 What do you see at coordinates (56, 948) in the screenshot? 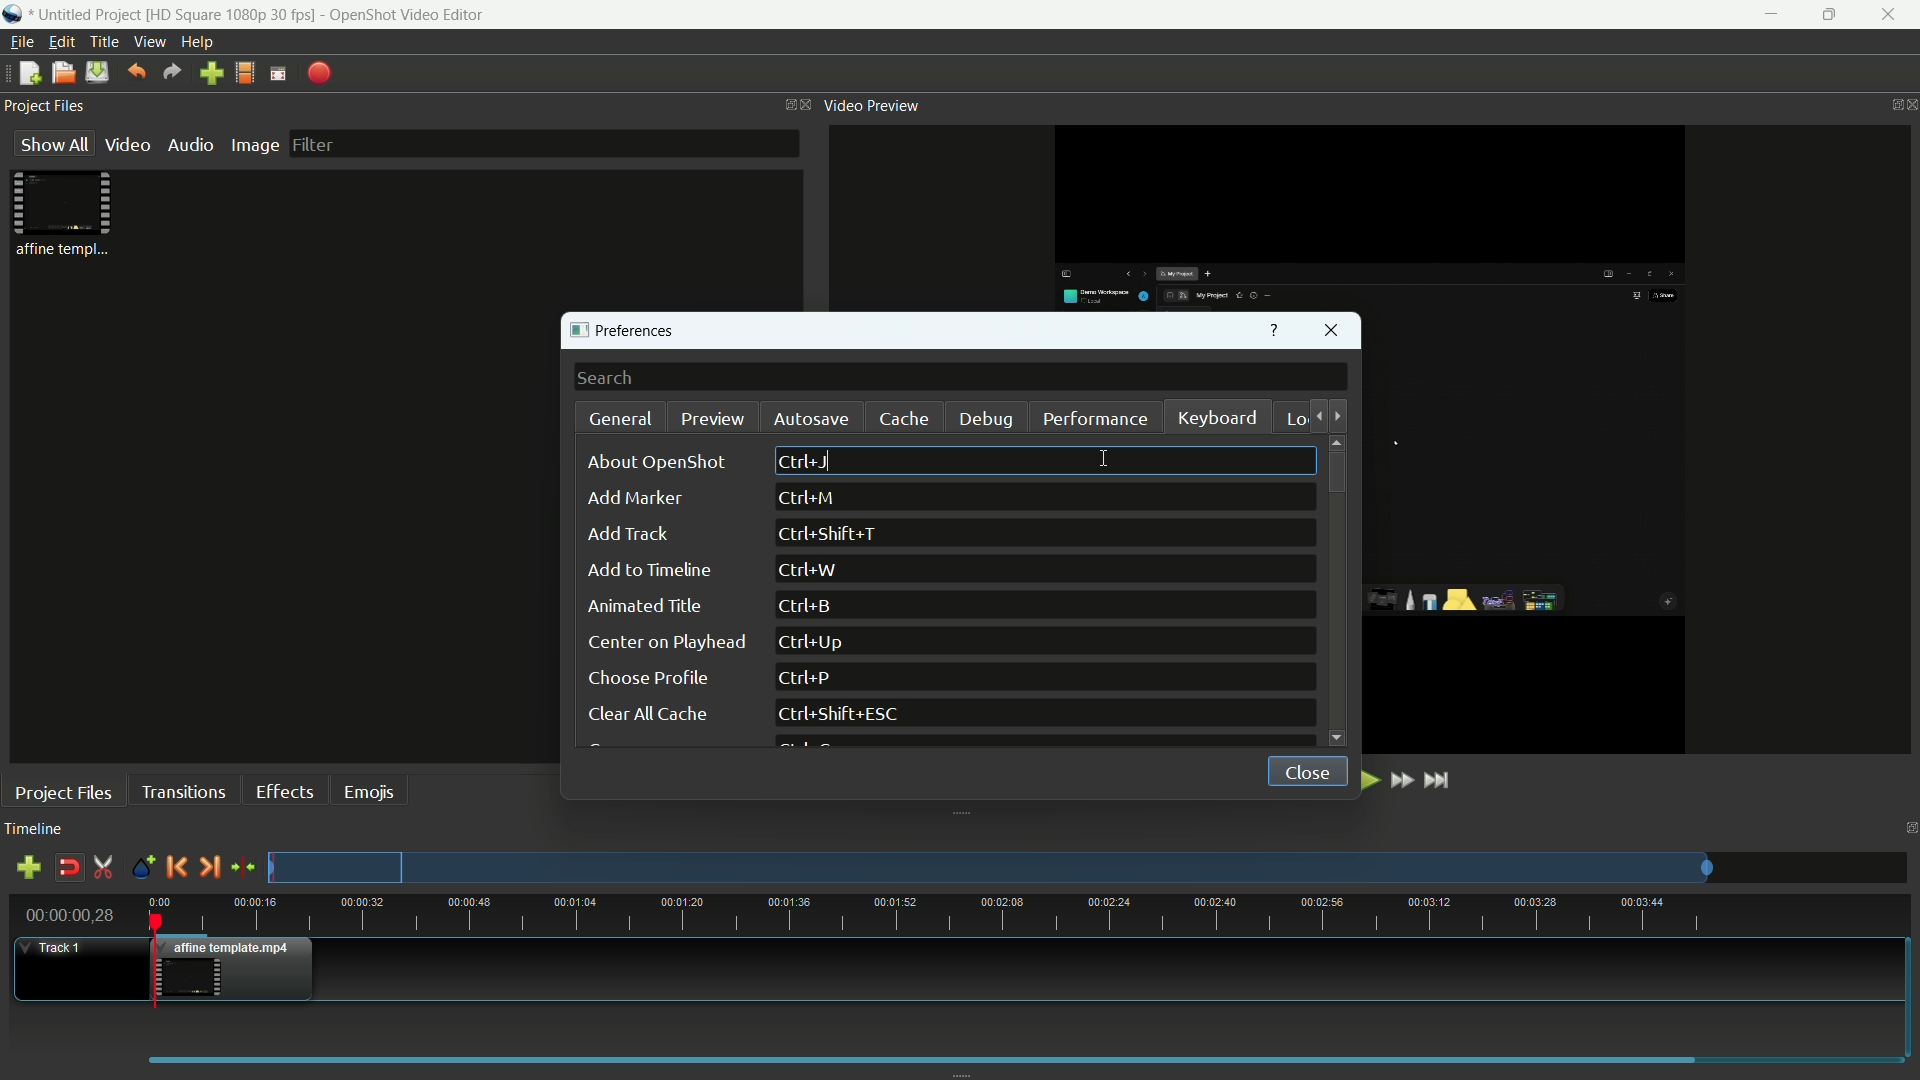
I see `track 1` at bounding box center [56, 948].